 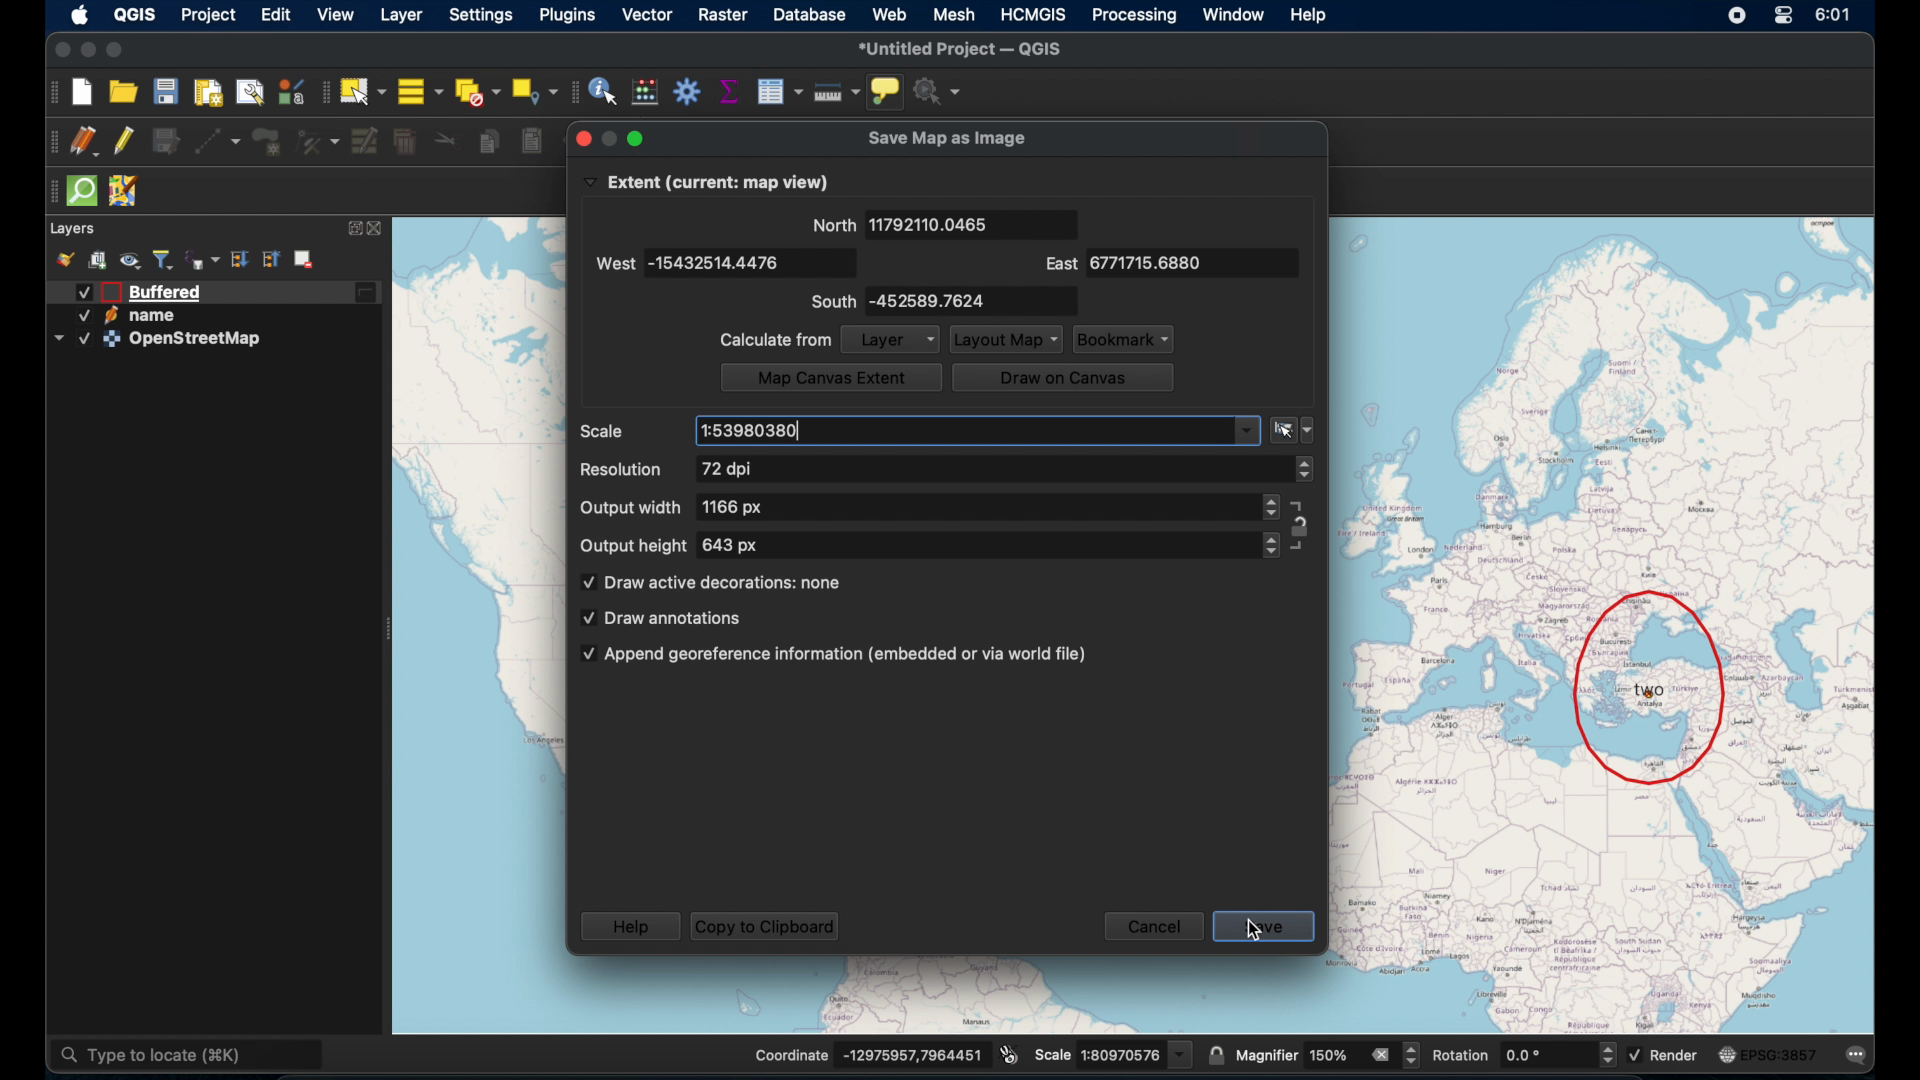 I want to click on 643 px, so click(x=734, y=545).